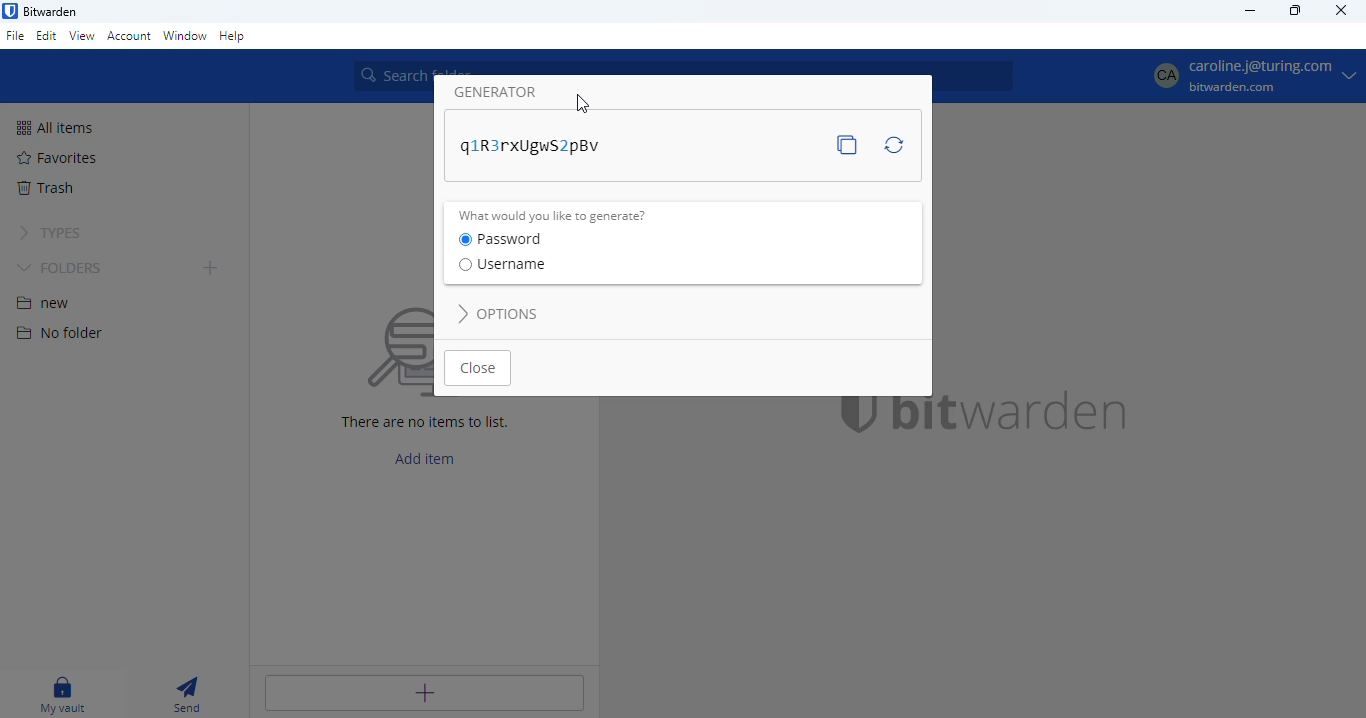  Describe the element at coordinates (496, 92) in the screenshot. I see `generator` at that location.